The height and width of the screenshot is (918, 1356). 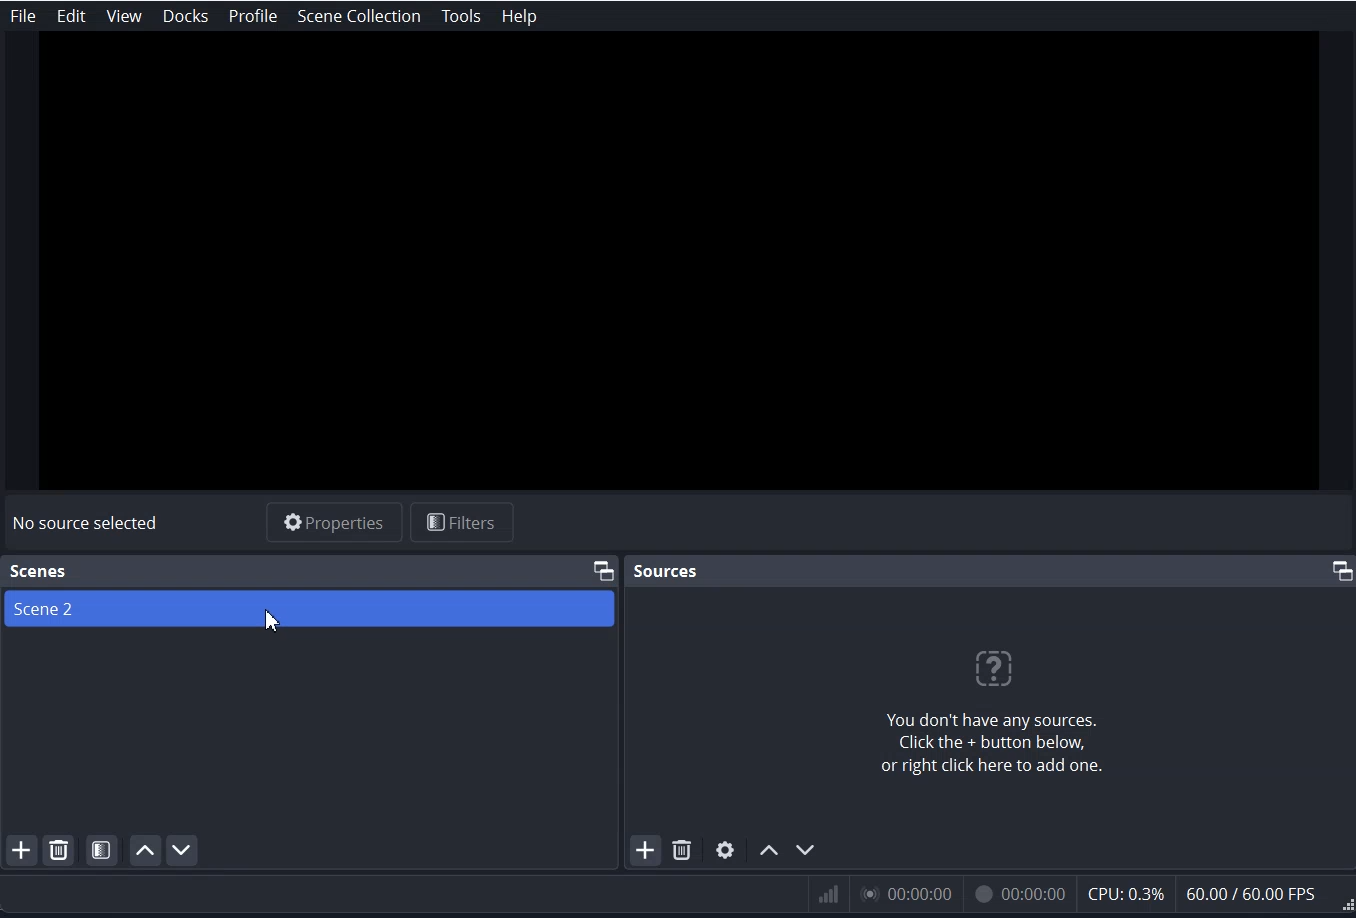 What do you see at coordinates (518, 15) in the screenshot?
I see `Help` at bounding box center [518, 15].